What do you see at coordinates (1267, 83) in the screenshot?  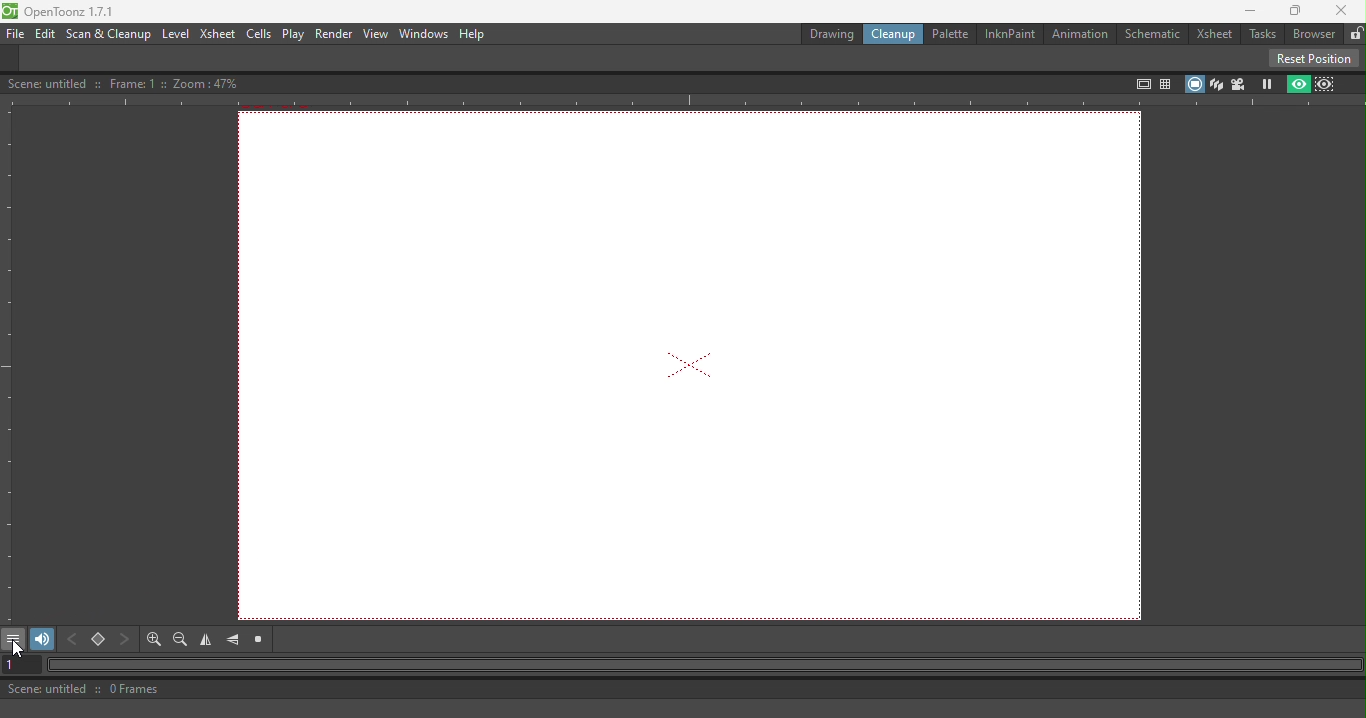 I see `Freeze` at bounding box center [1267, 83].